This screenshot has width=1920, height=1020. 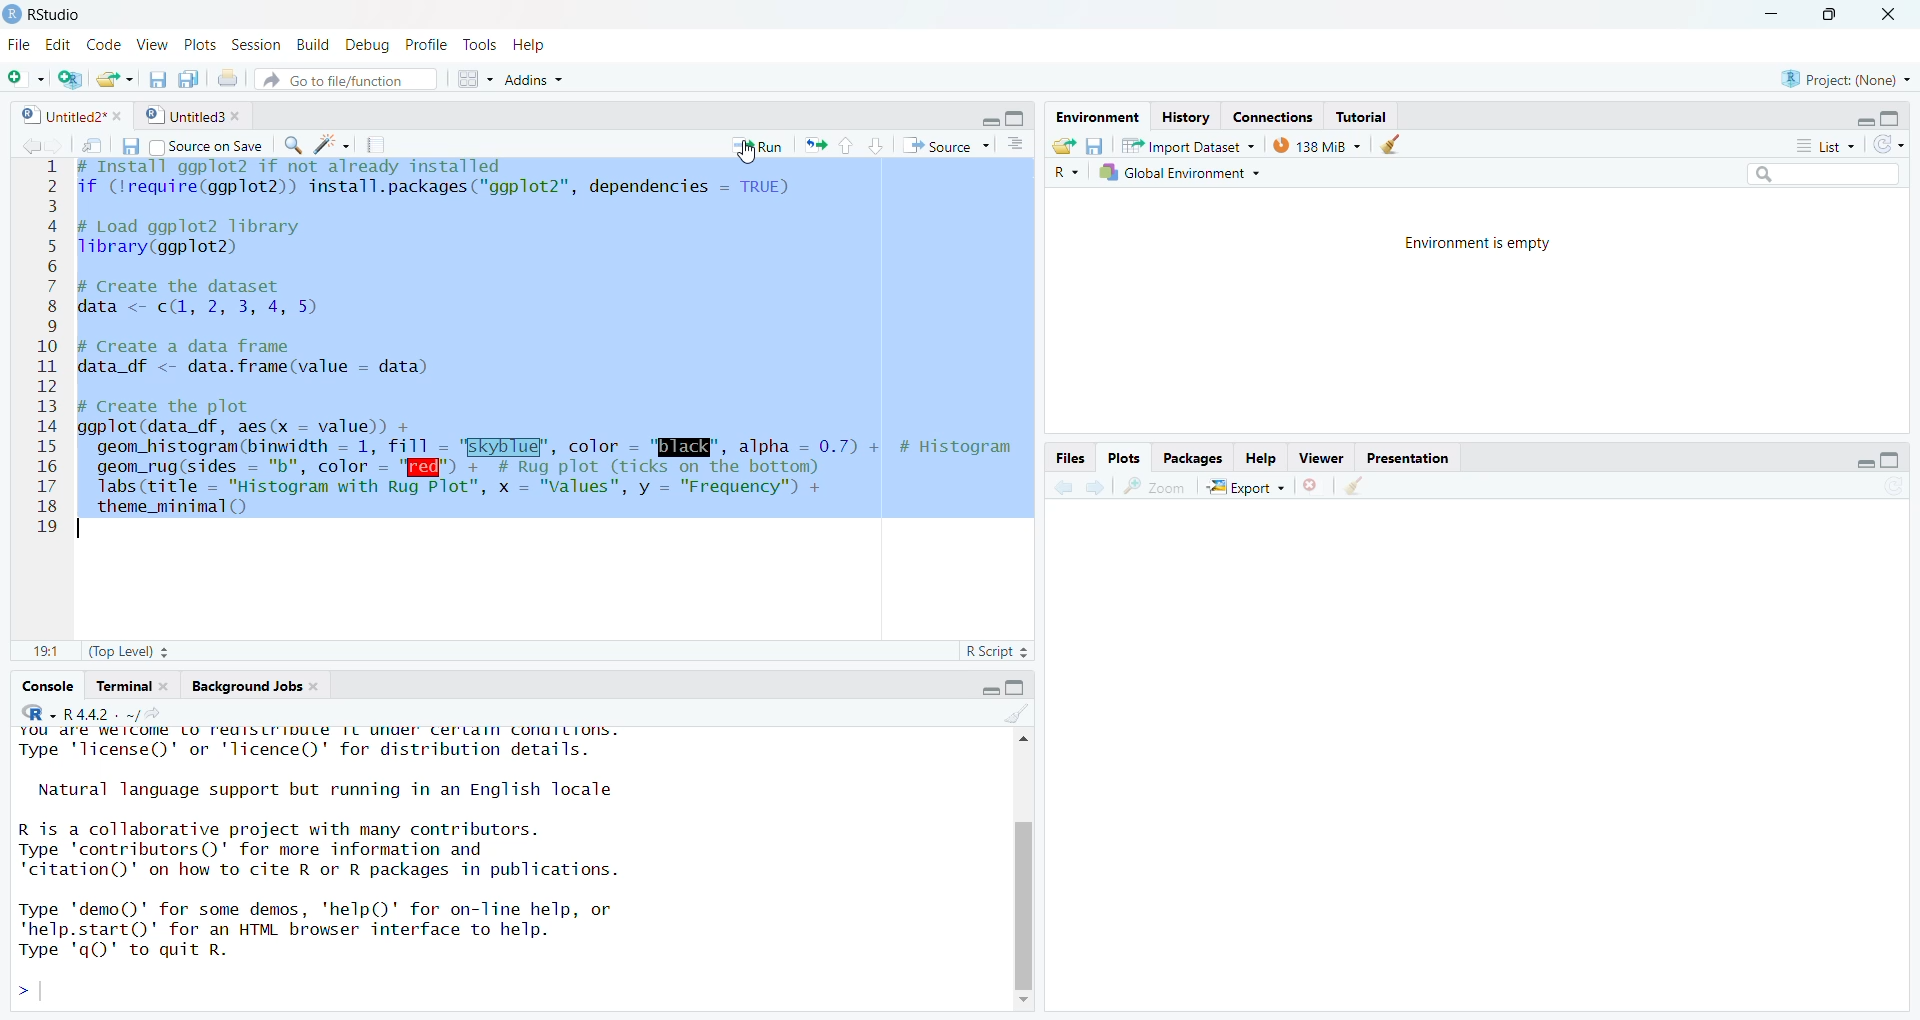 What do you see at coordinates (380, 145) in the screenshot?
I see `Compile report` at bounding box center [380, 145].